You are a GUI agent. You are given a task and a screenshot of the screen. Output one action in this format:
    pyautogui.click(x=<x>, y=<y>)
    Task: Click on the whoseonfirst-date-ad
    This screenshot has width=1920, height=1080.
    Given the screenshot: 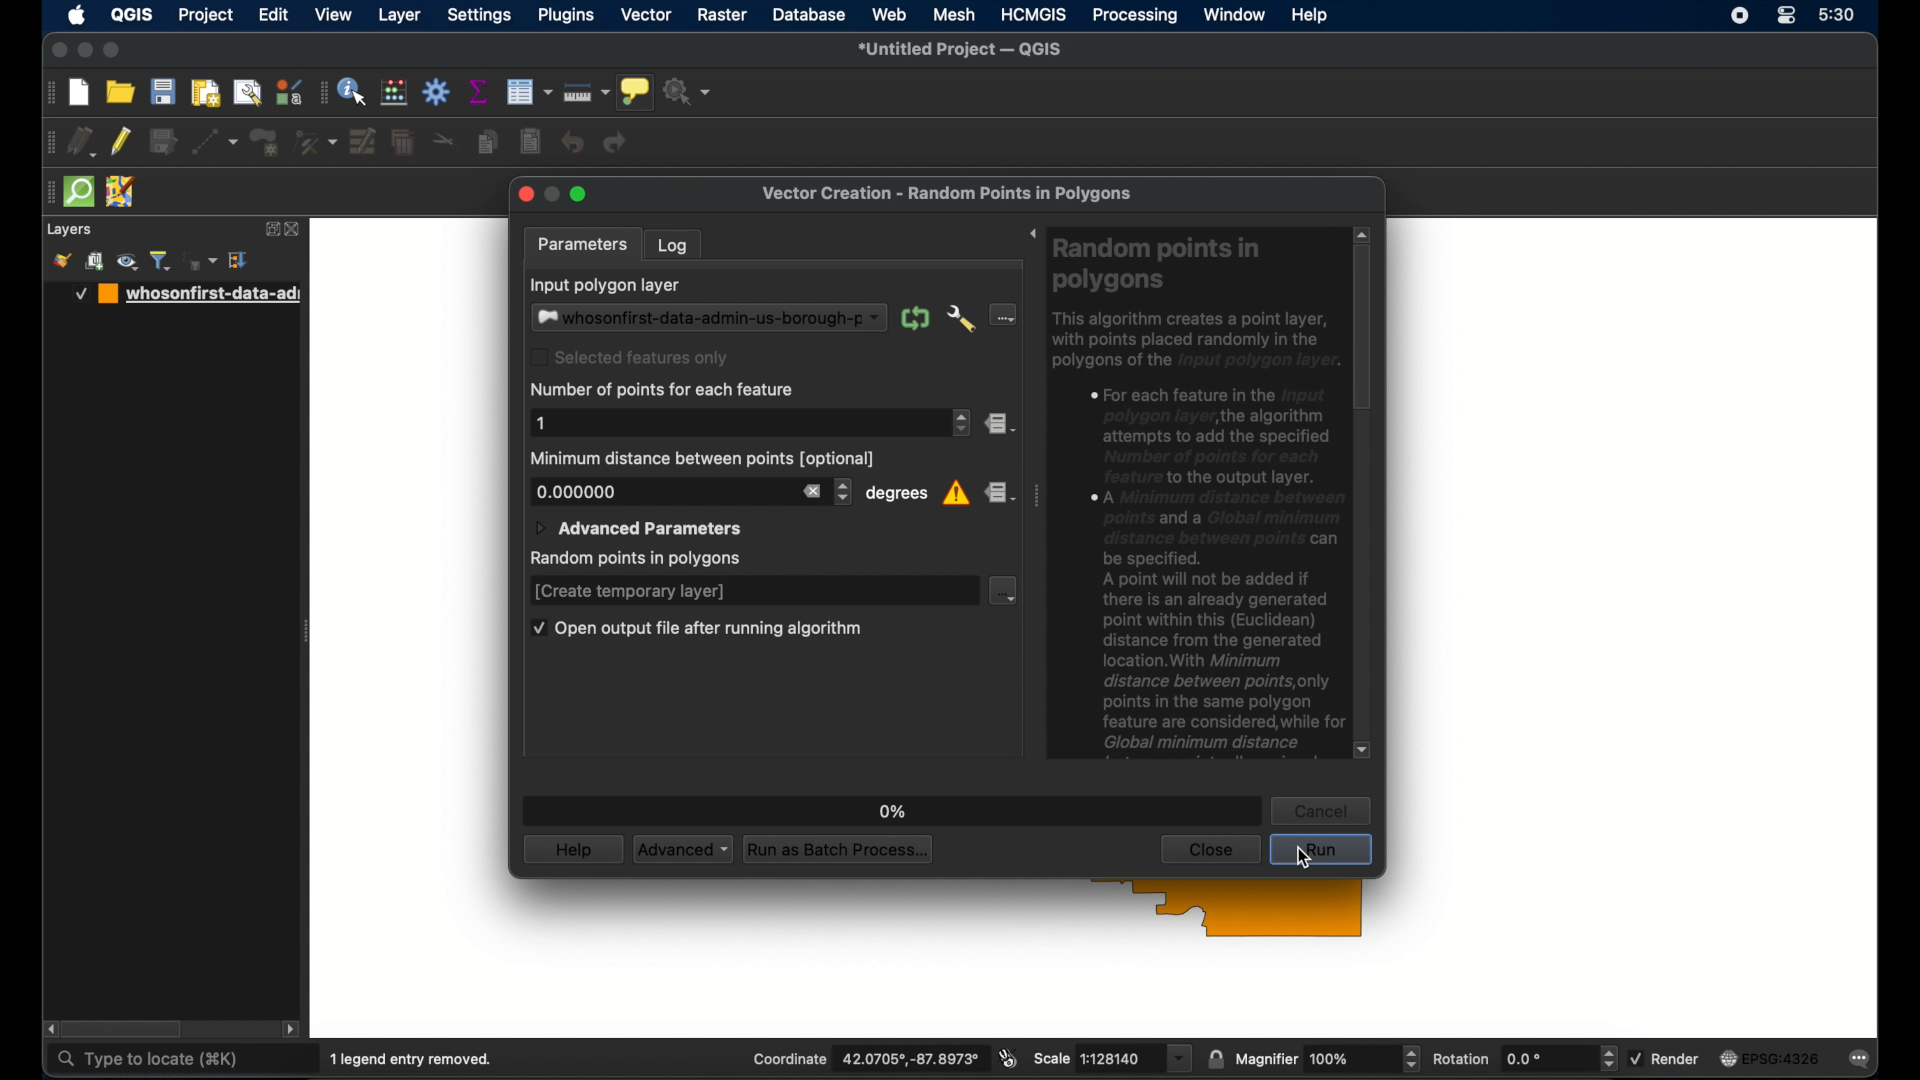 What is the action you would take?
    pyautogui.click(x=187, y=294)
    